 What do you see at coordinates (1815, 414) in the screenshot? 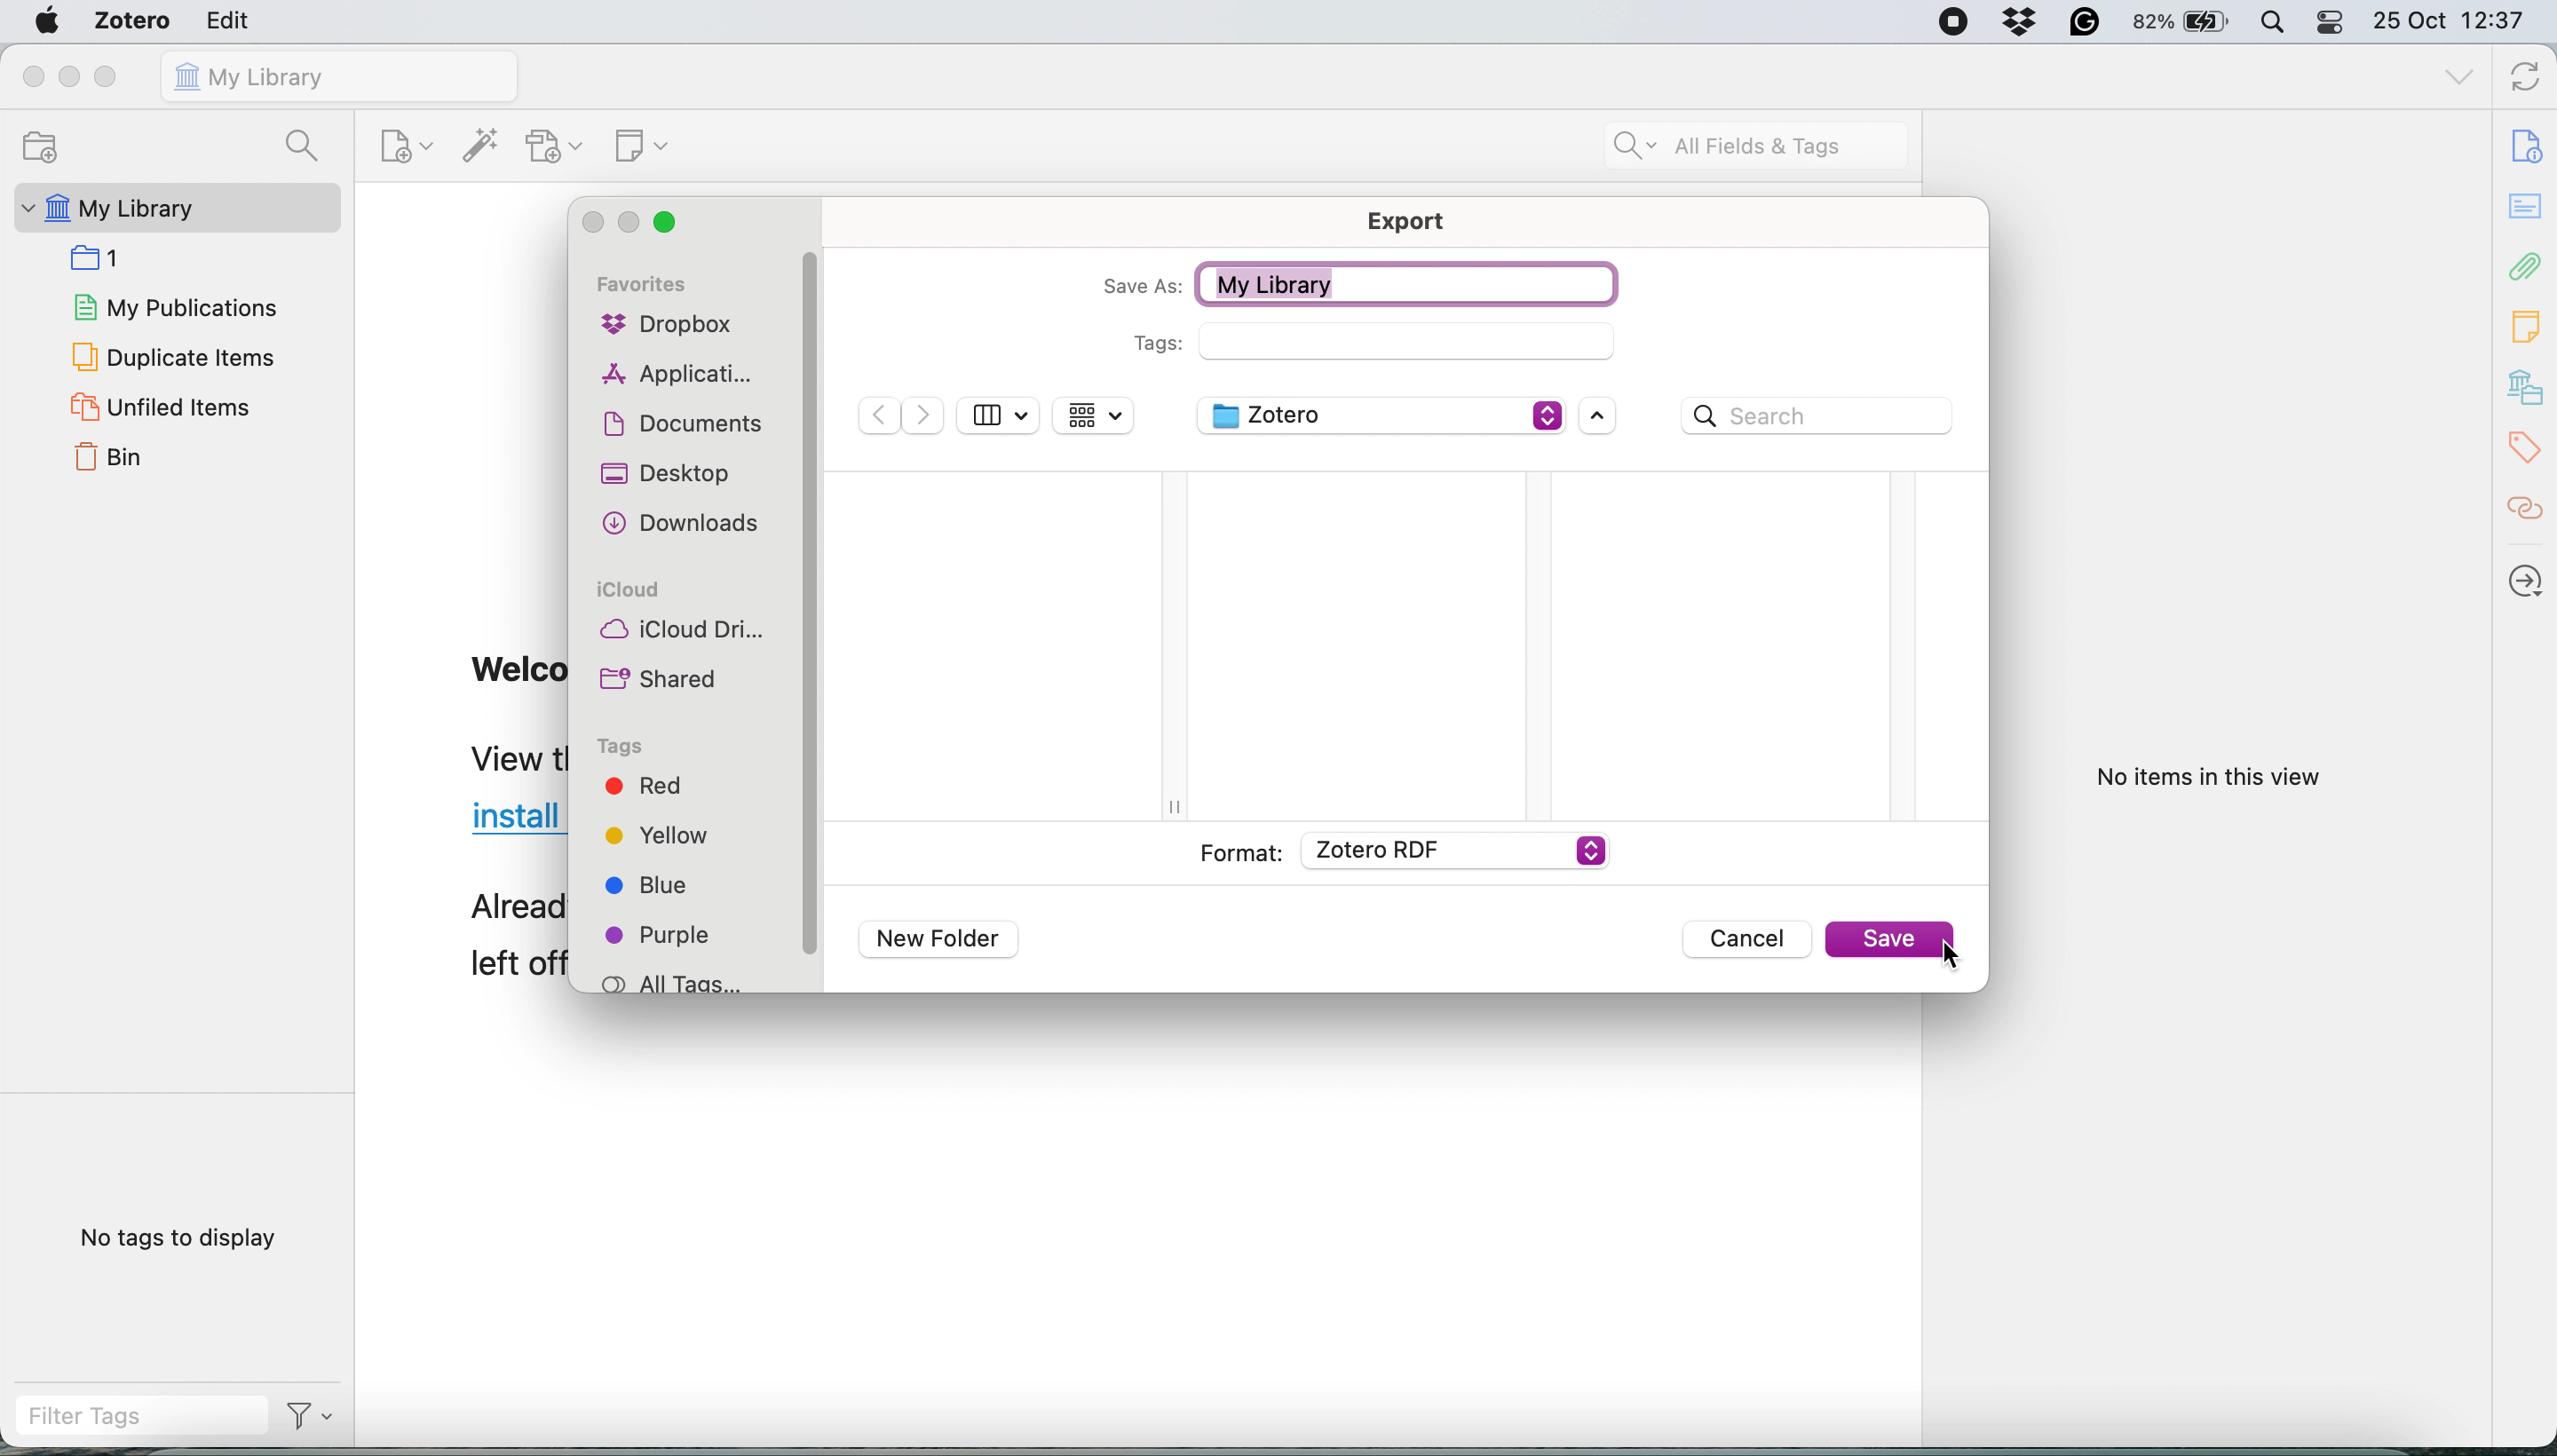
I see `Search` at bounding box center [1815, 414].